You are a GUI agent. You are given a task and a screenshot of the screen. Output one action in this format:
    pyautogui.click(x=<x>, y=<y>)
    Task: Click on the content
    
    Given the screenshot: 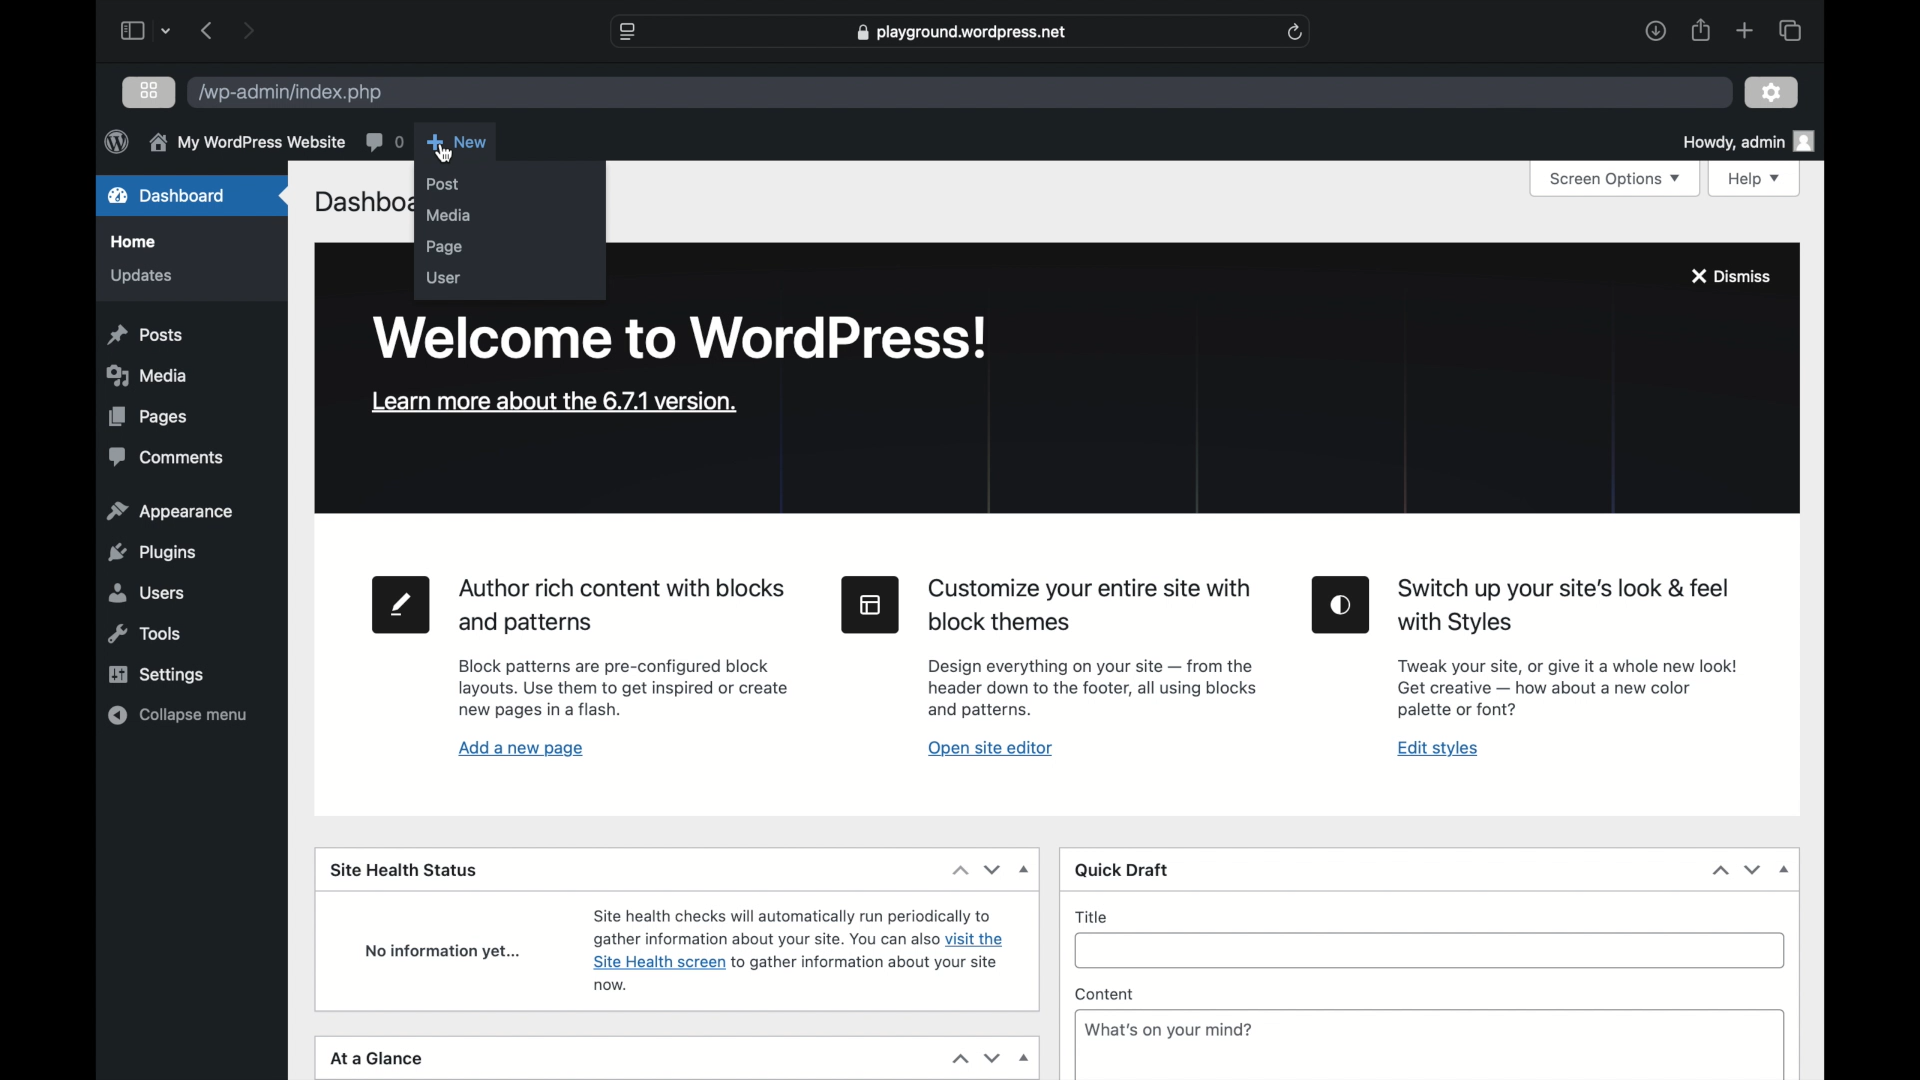 What is the action you would take?
    pyautogui.click(x=1103, y=995)
    